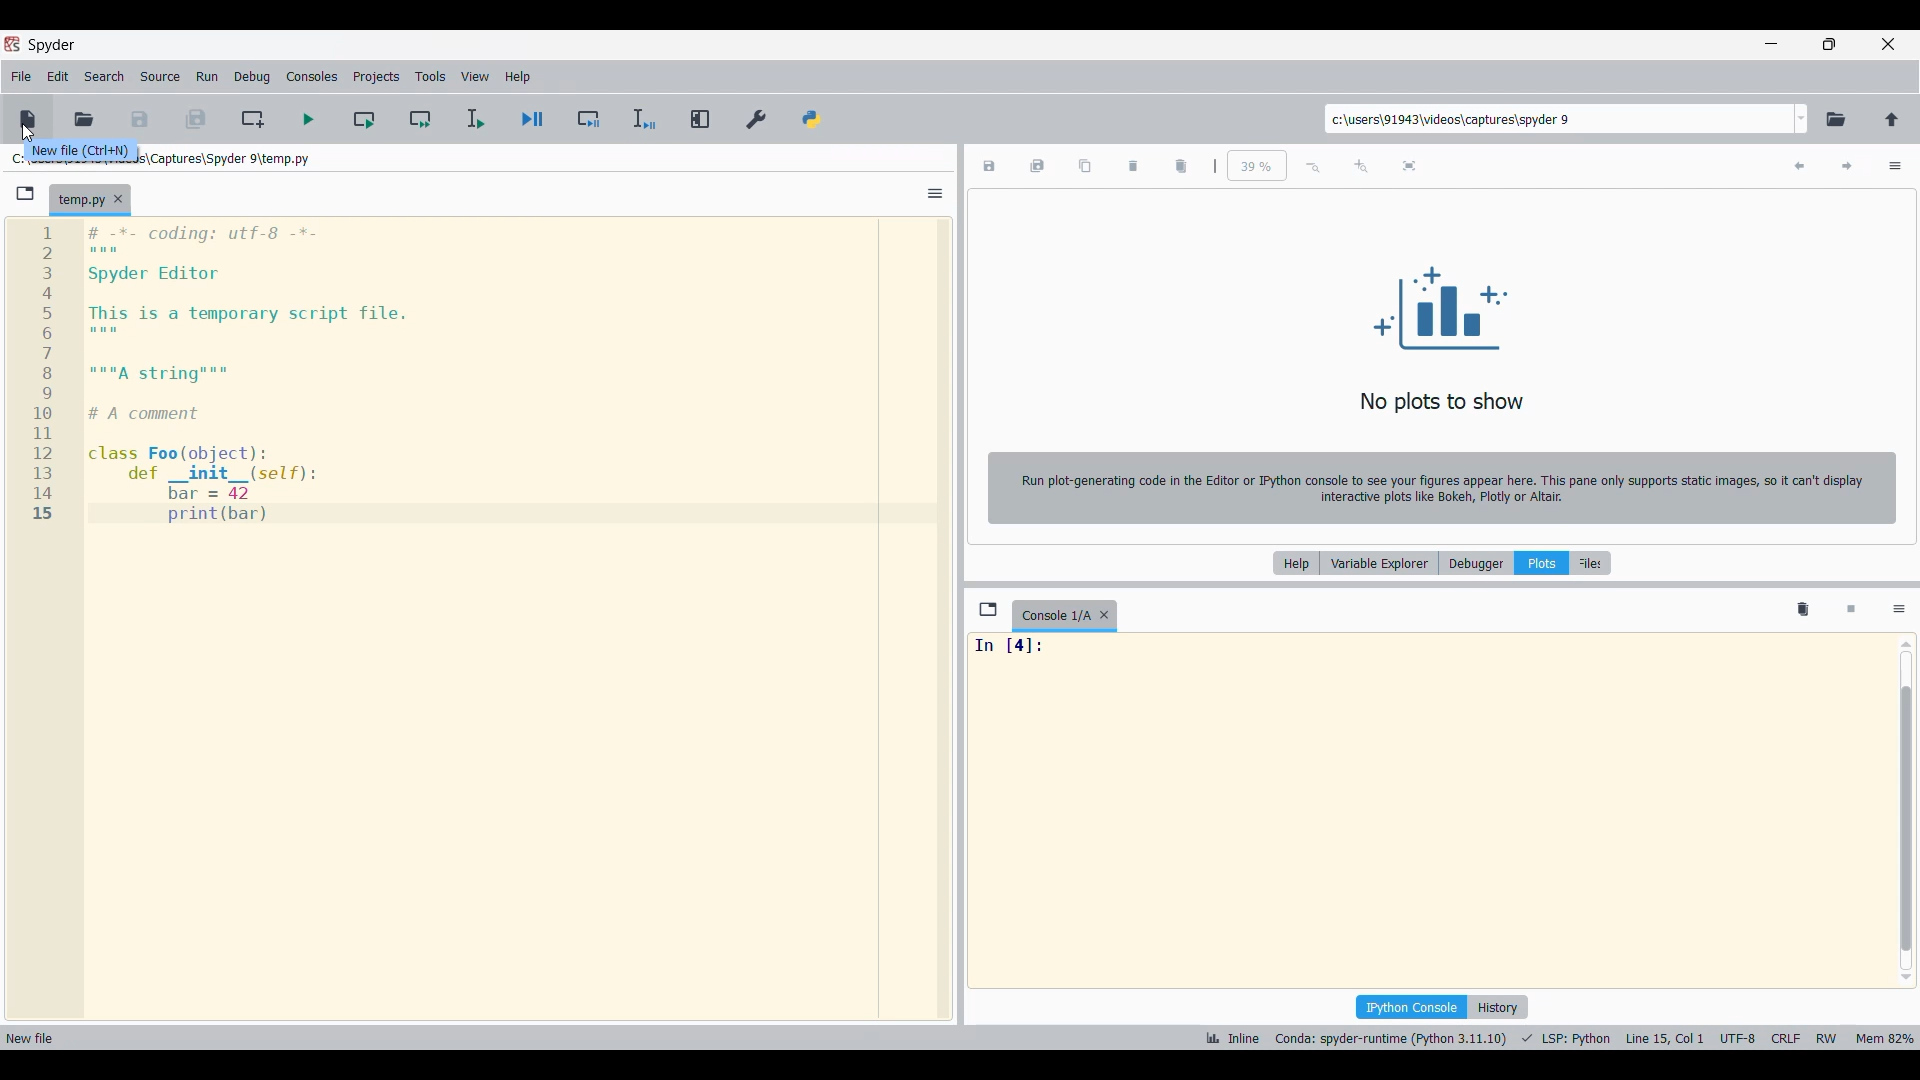 Image resolution: width=1920 pixels, height=1080 pixels. I want to click on Search menu, so click(105, 77).